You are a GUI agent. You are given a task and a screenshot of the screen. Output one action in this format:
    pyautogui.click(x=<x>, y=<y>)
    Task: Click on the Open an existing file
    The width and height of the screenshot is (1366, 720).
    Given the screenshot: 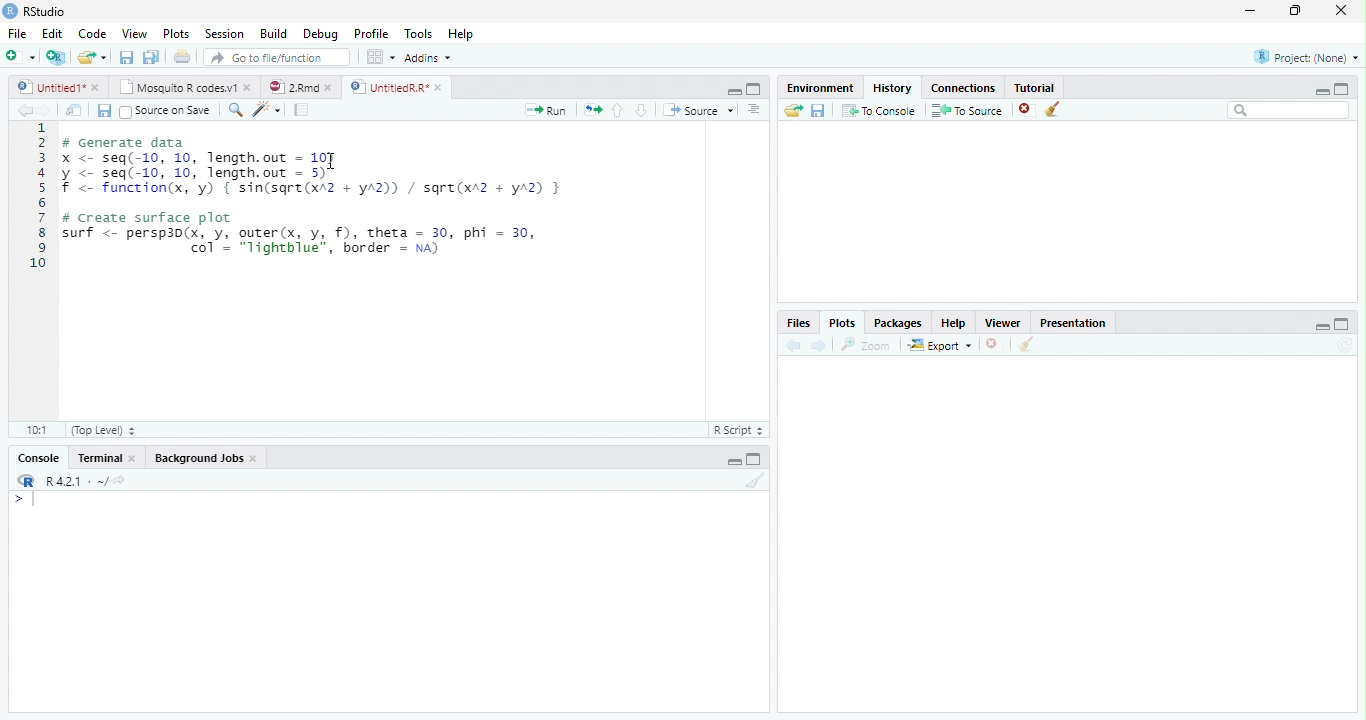 What is the action you would take?
    pyautogui.click(x=84, y=57)
    